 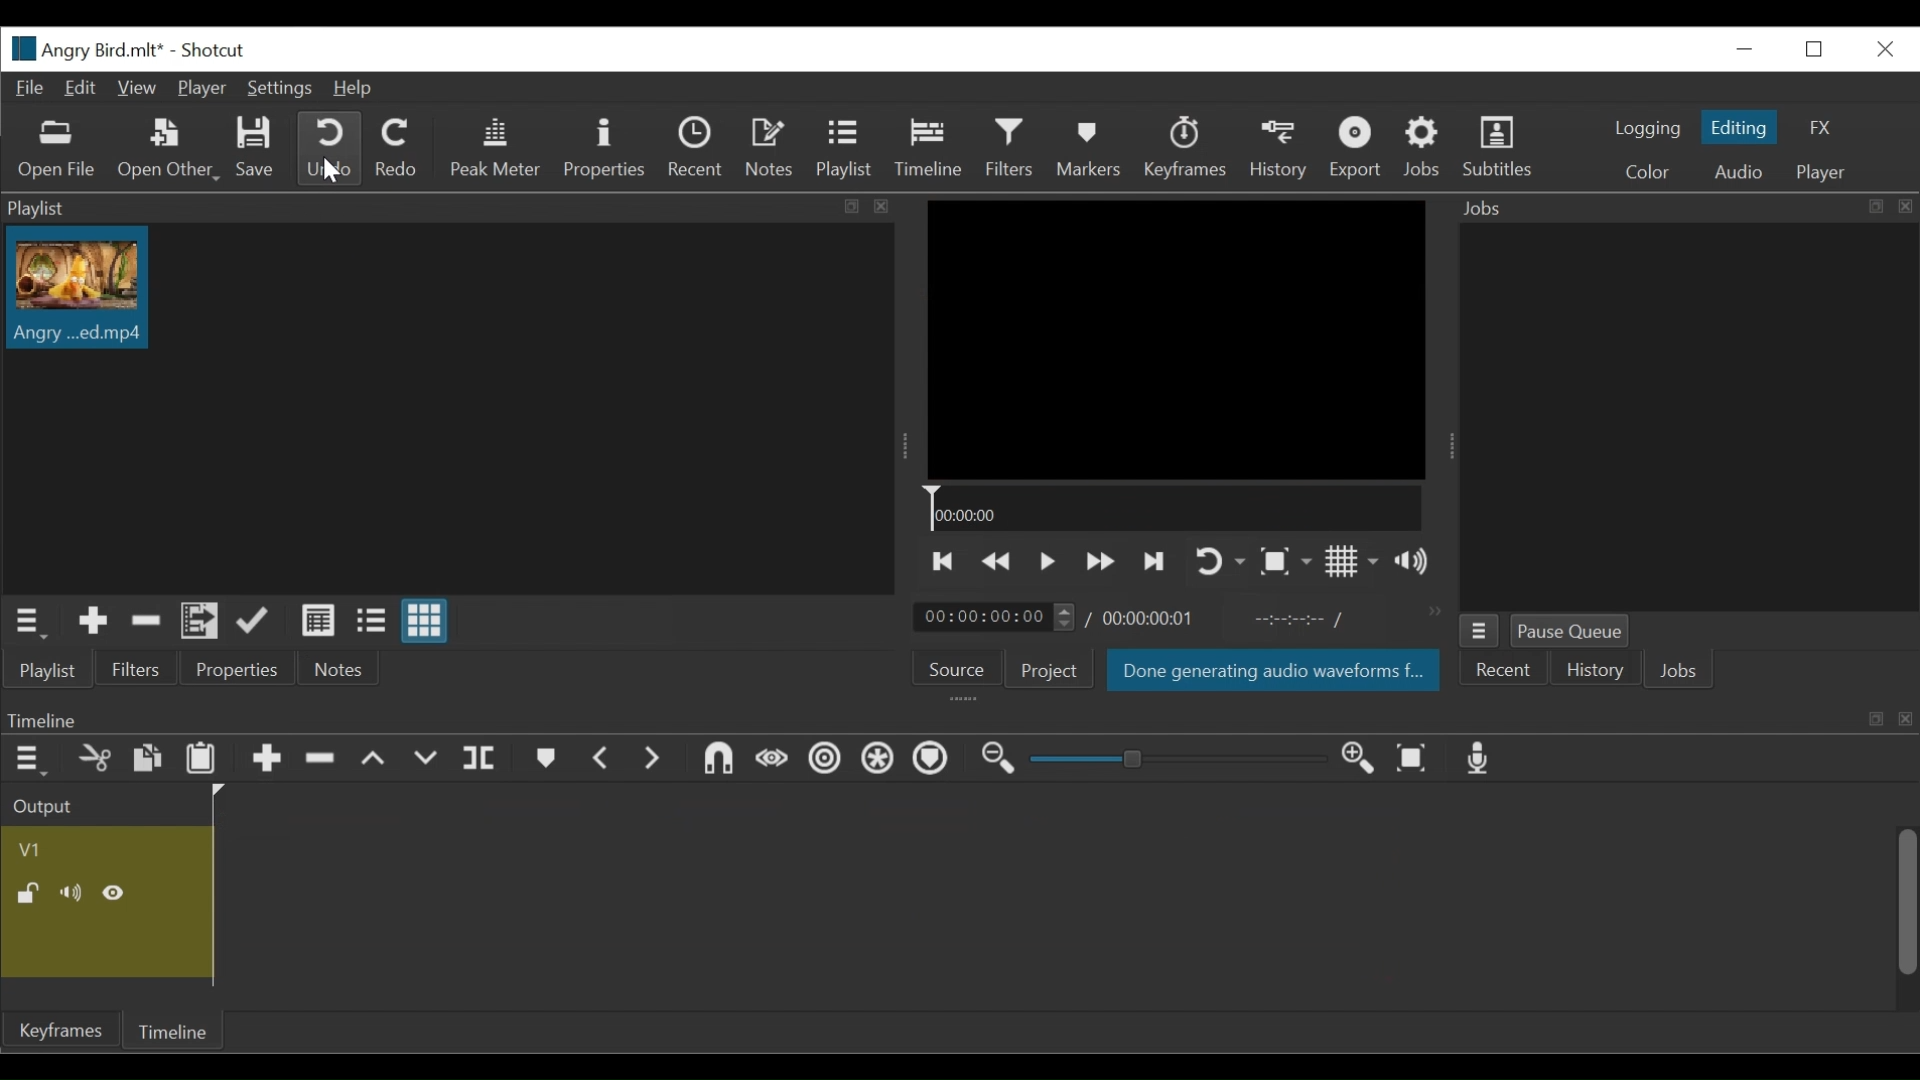 I want to click on Hide, so click(x=113, y=889).